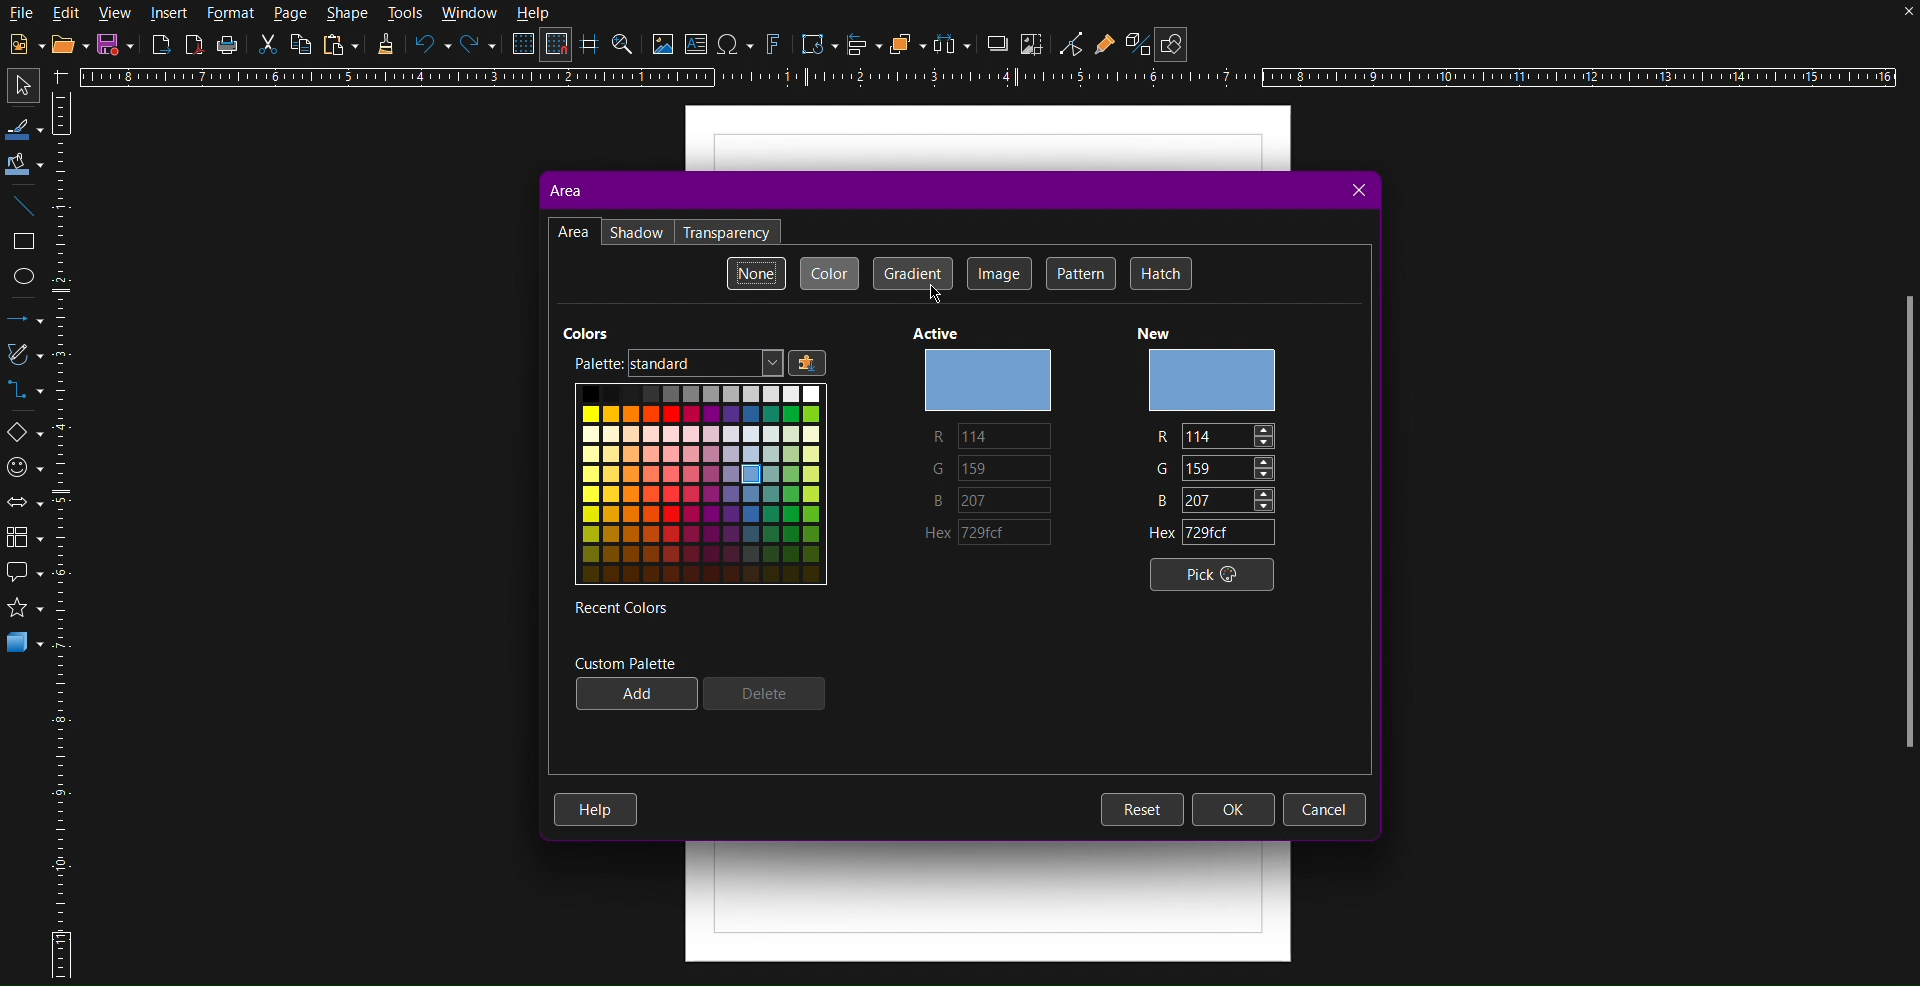 The height and width of the screenshot is (986, 1920). I want to click on Snap to Grid, so click(560, 46).